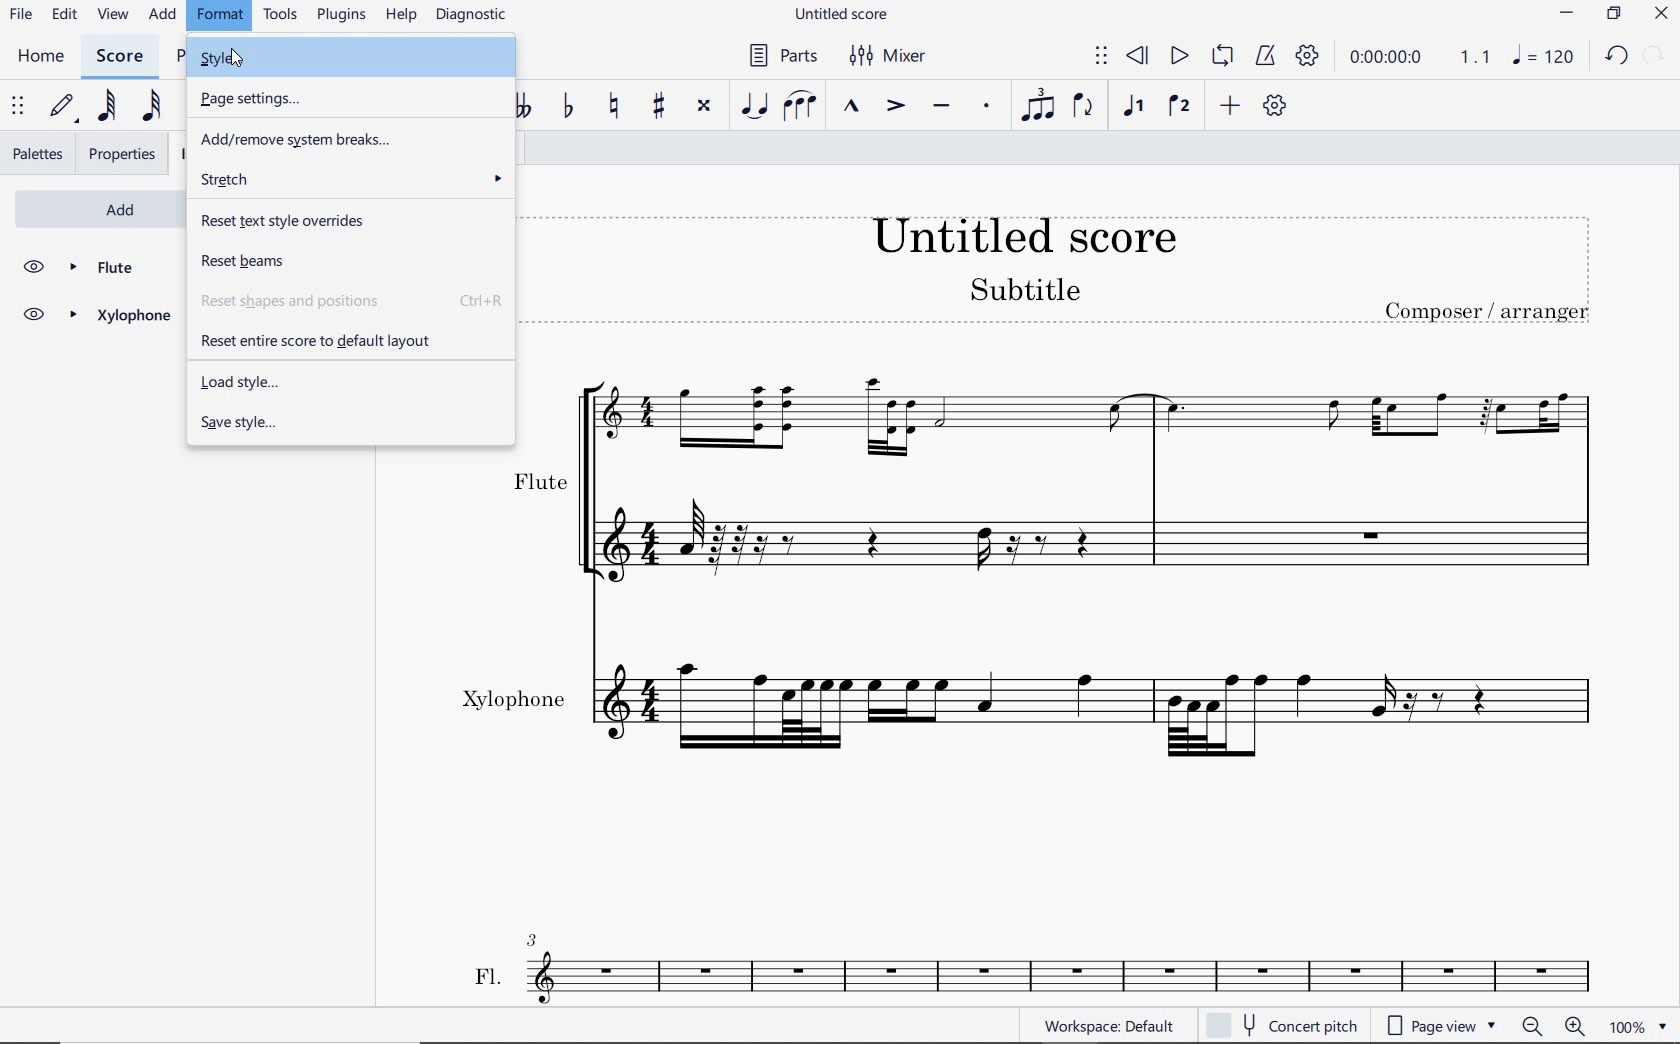 The image size is (1680, 1044). I want to click on METRONOME, so click(1265, 56).